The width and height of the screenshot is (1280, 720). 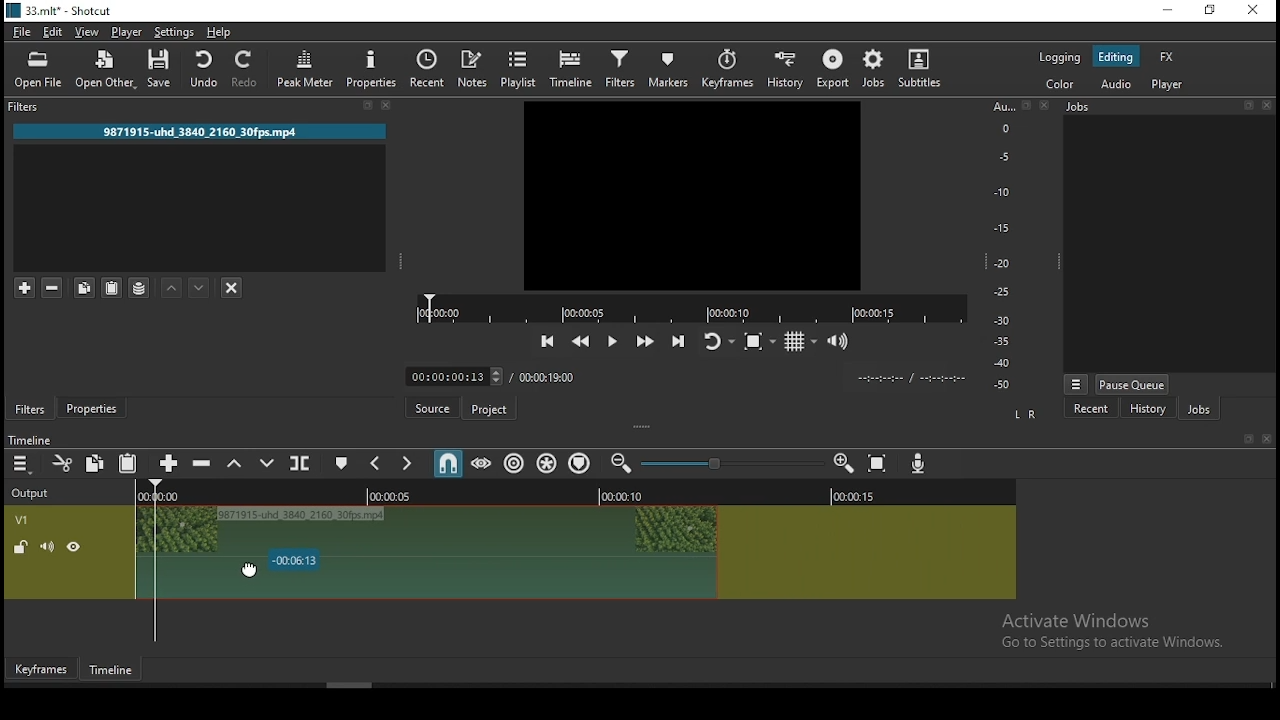 I want to click on export, so click(x=835, y=70).